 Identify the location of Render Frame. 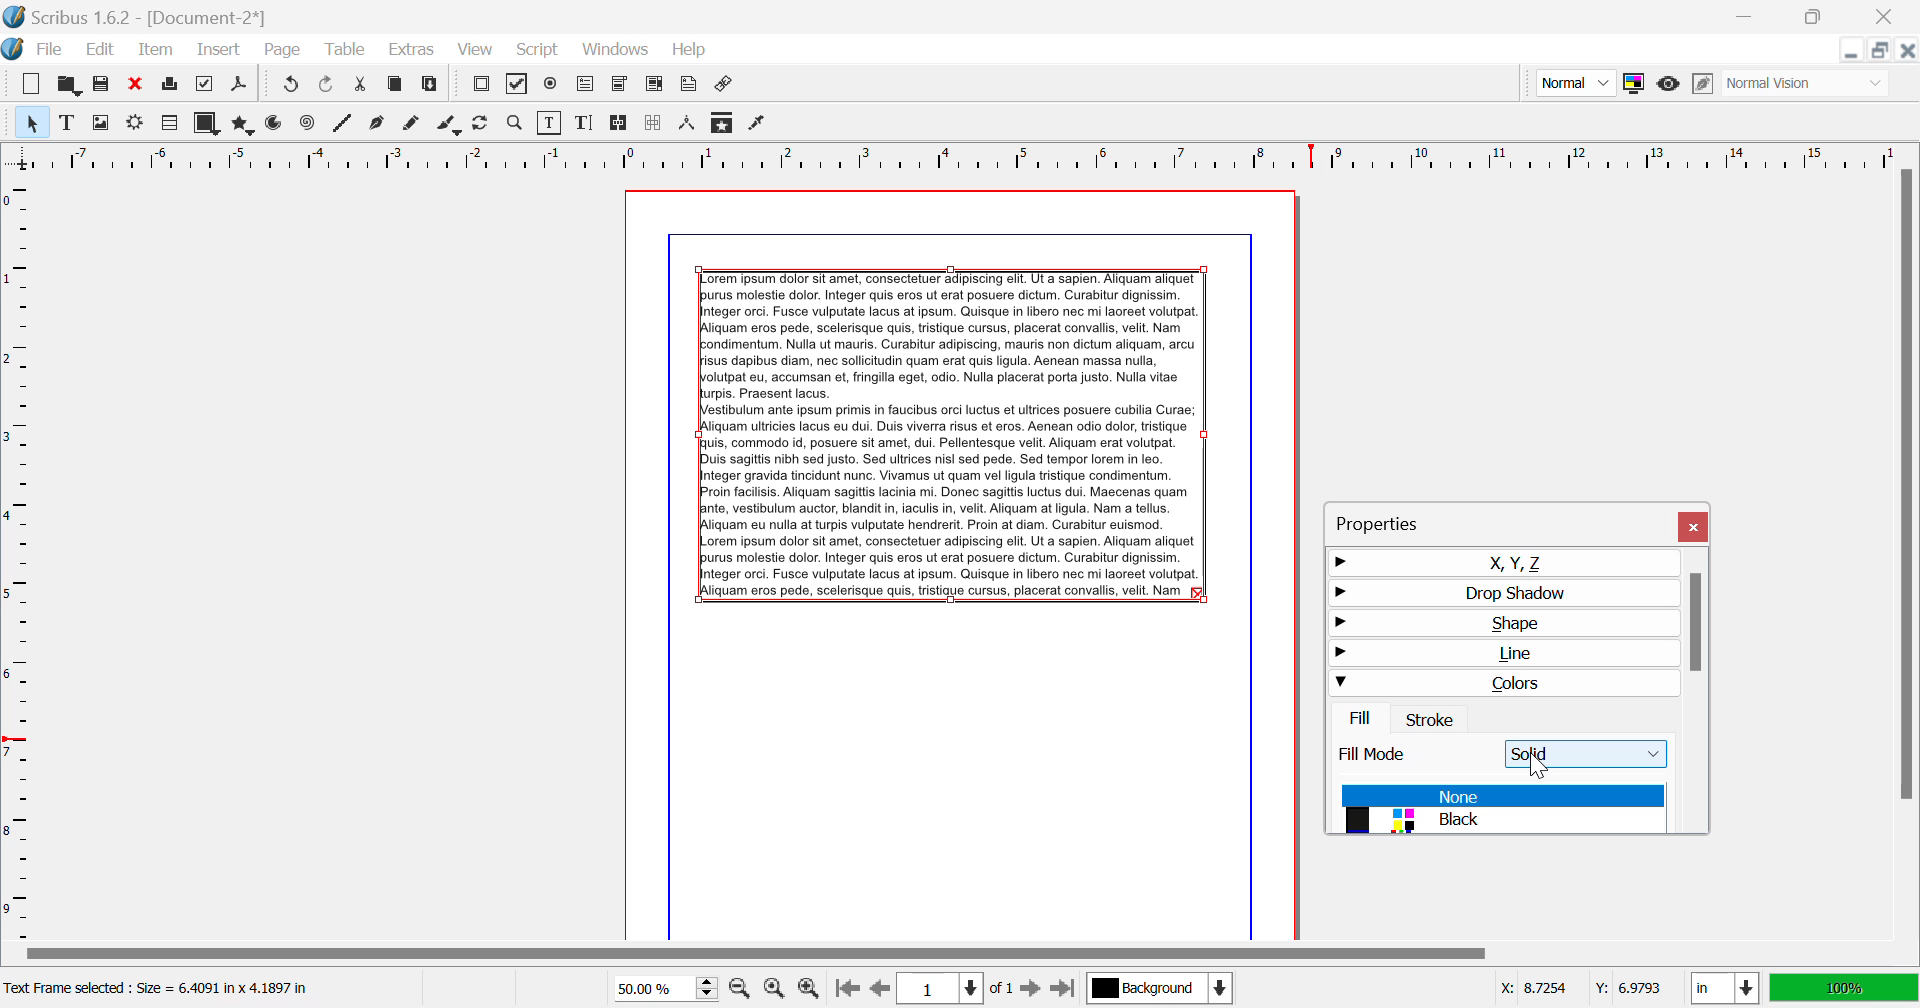
(168, 124).